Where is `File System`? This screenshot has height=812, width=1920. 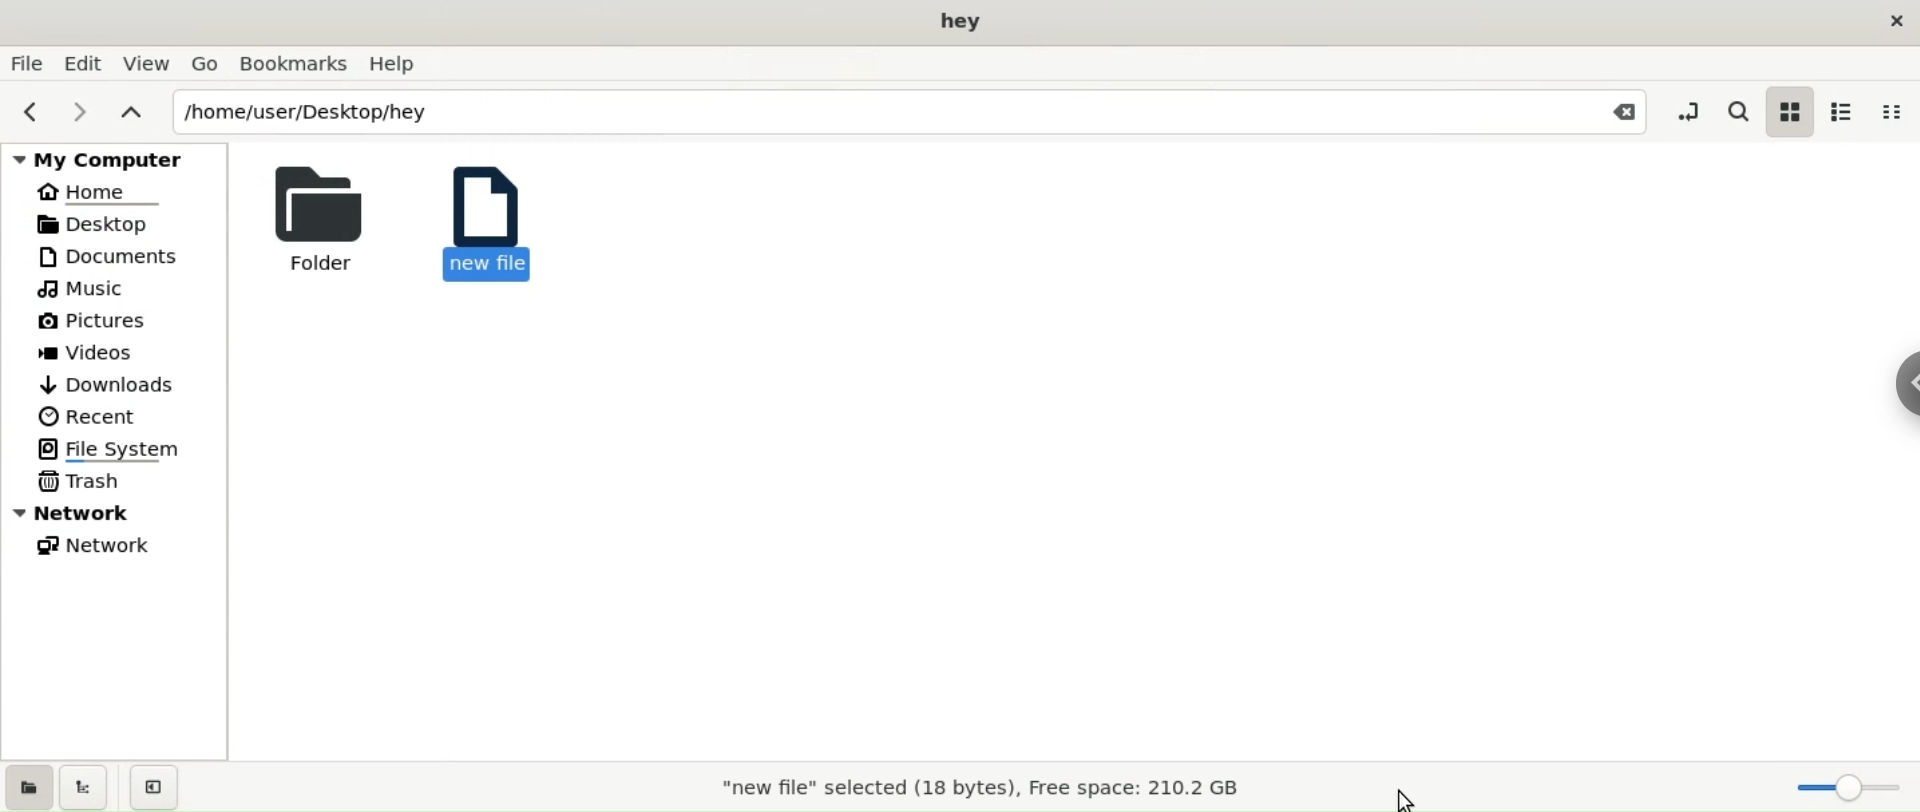 File System is located at coordinates (117, 448).